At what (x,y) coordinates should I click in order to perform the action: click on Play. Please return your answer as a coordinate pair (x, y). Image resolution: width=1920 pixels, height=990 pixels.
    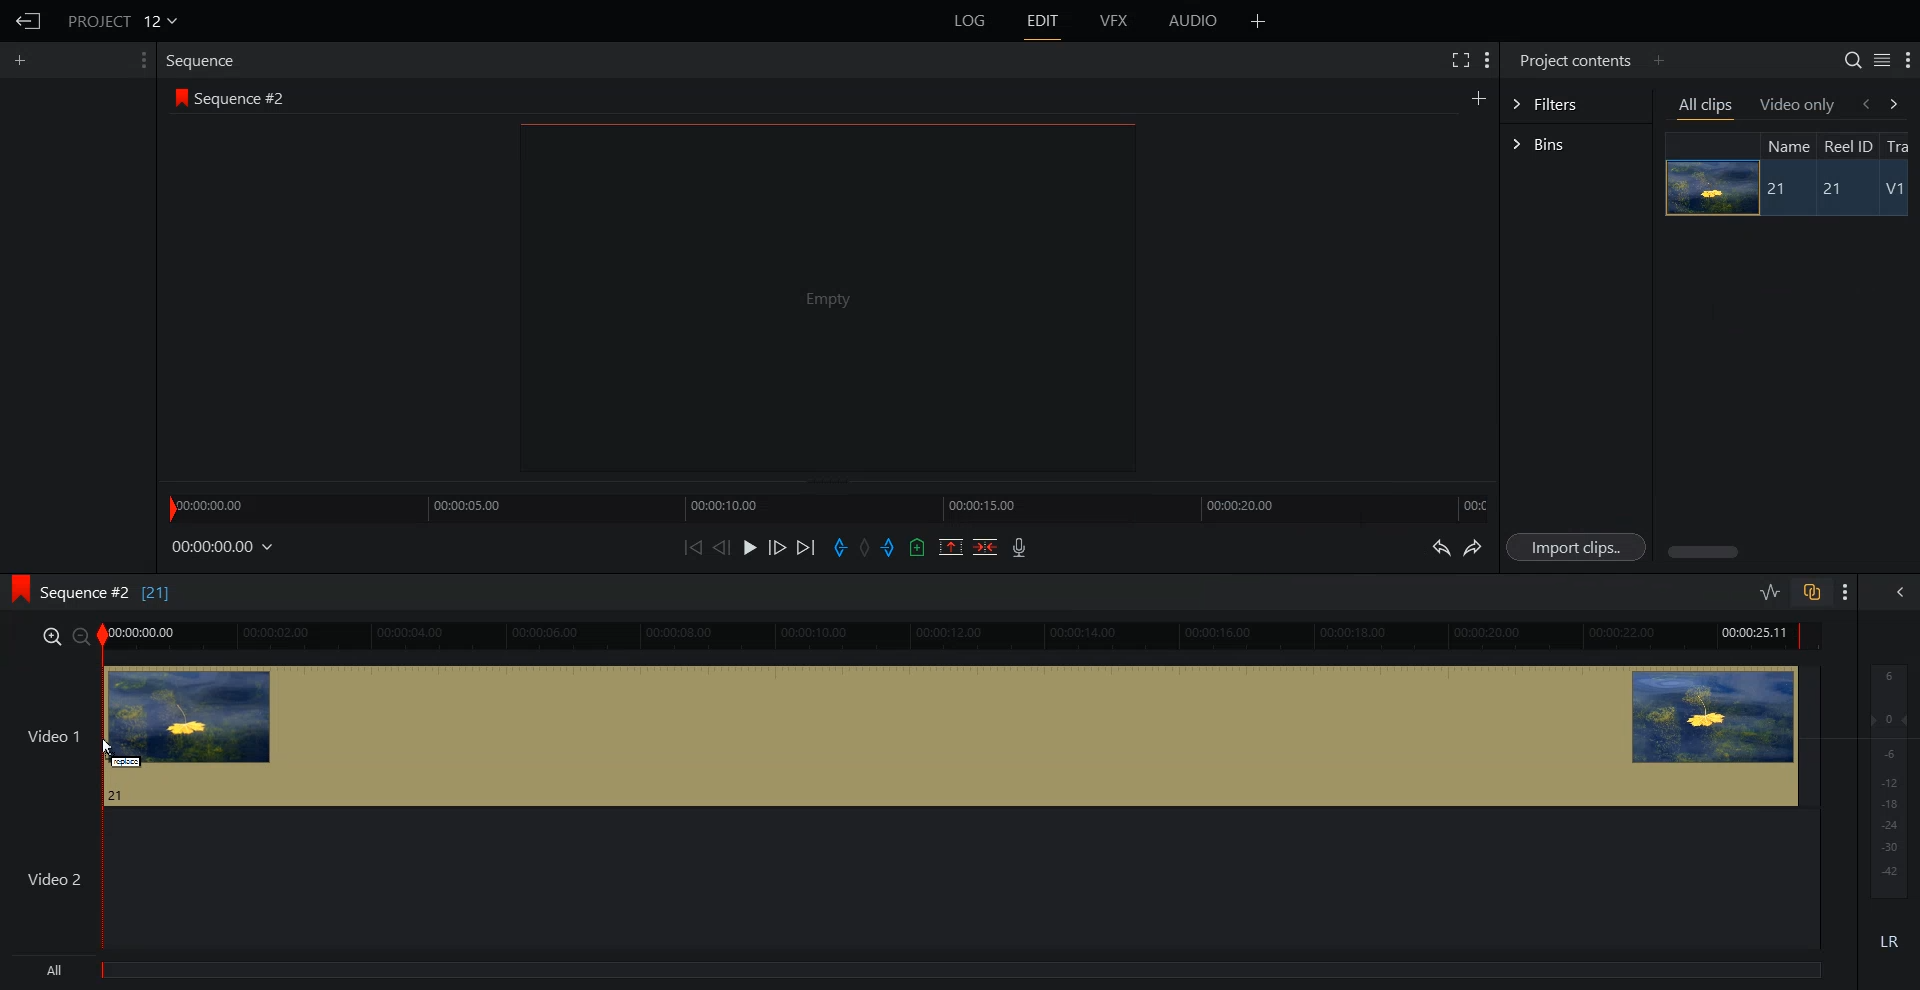
    Looking at the image, I should click on (750, 547).